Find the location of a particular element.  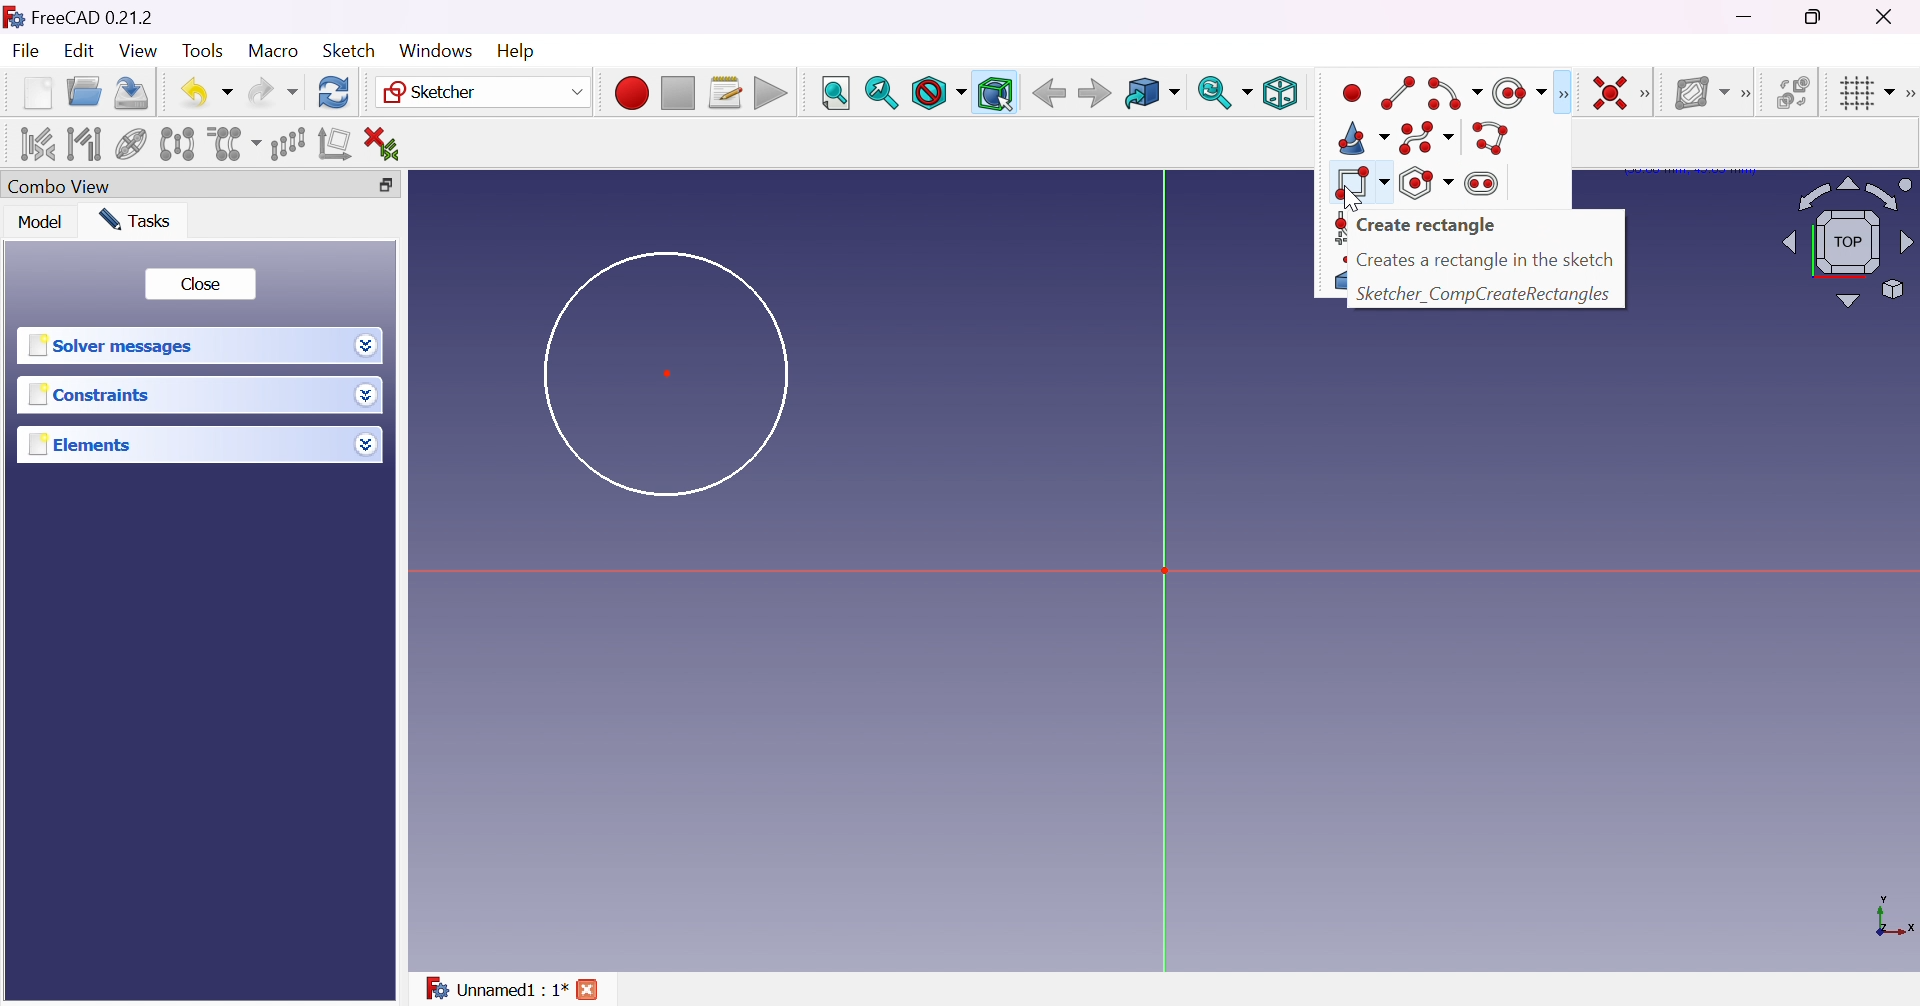

Sketcher is located at coordinates (480, 92).